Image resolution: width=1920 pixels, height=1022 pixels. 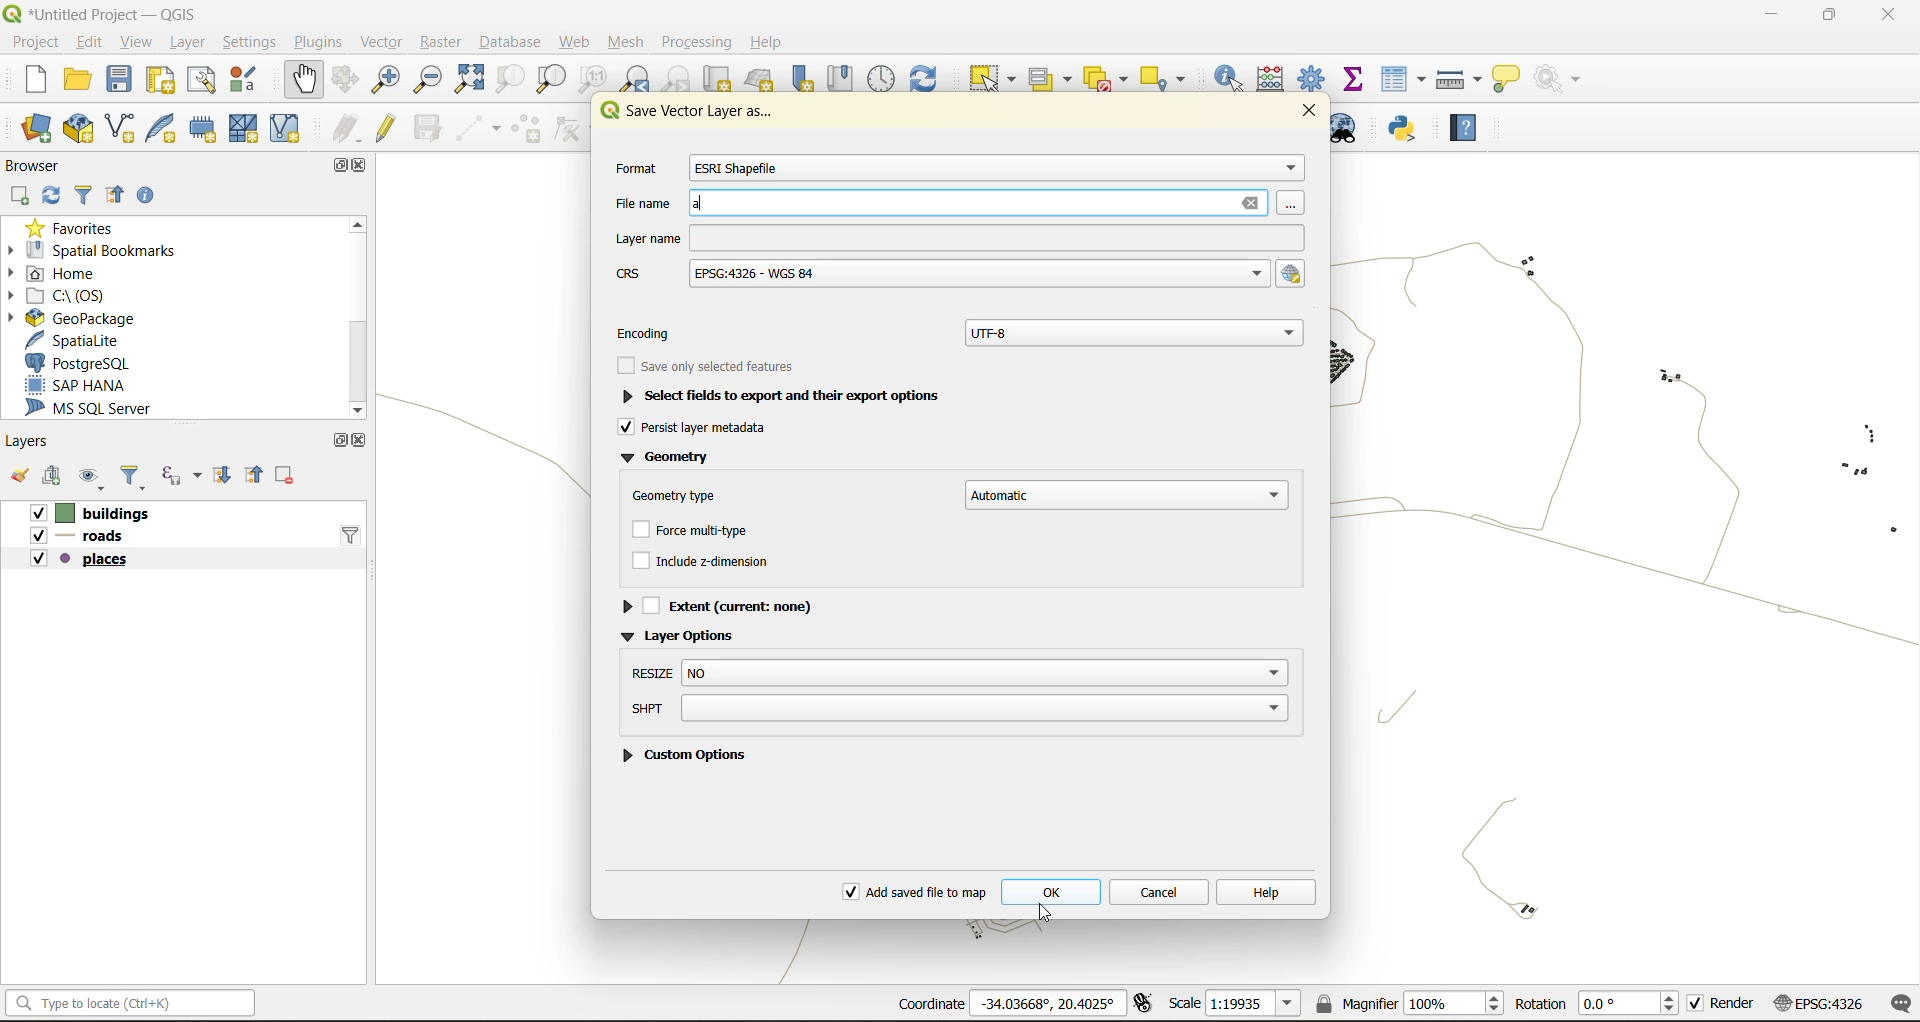 What do you see at coordinates (82, 78) in the screenshot?
I see `open` at bounding box center [82, 78].